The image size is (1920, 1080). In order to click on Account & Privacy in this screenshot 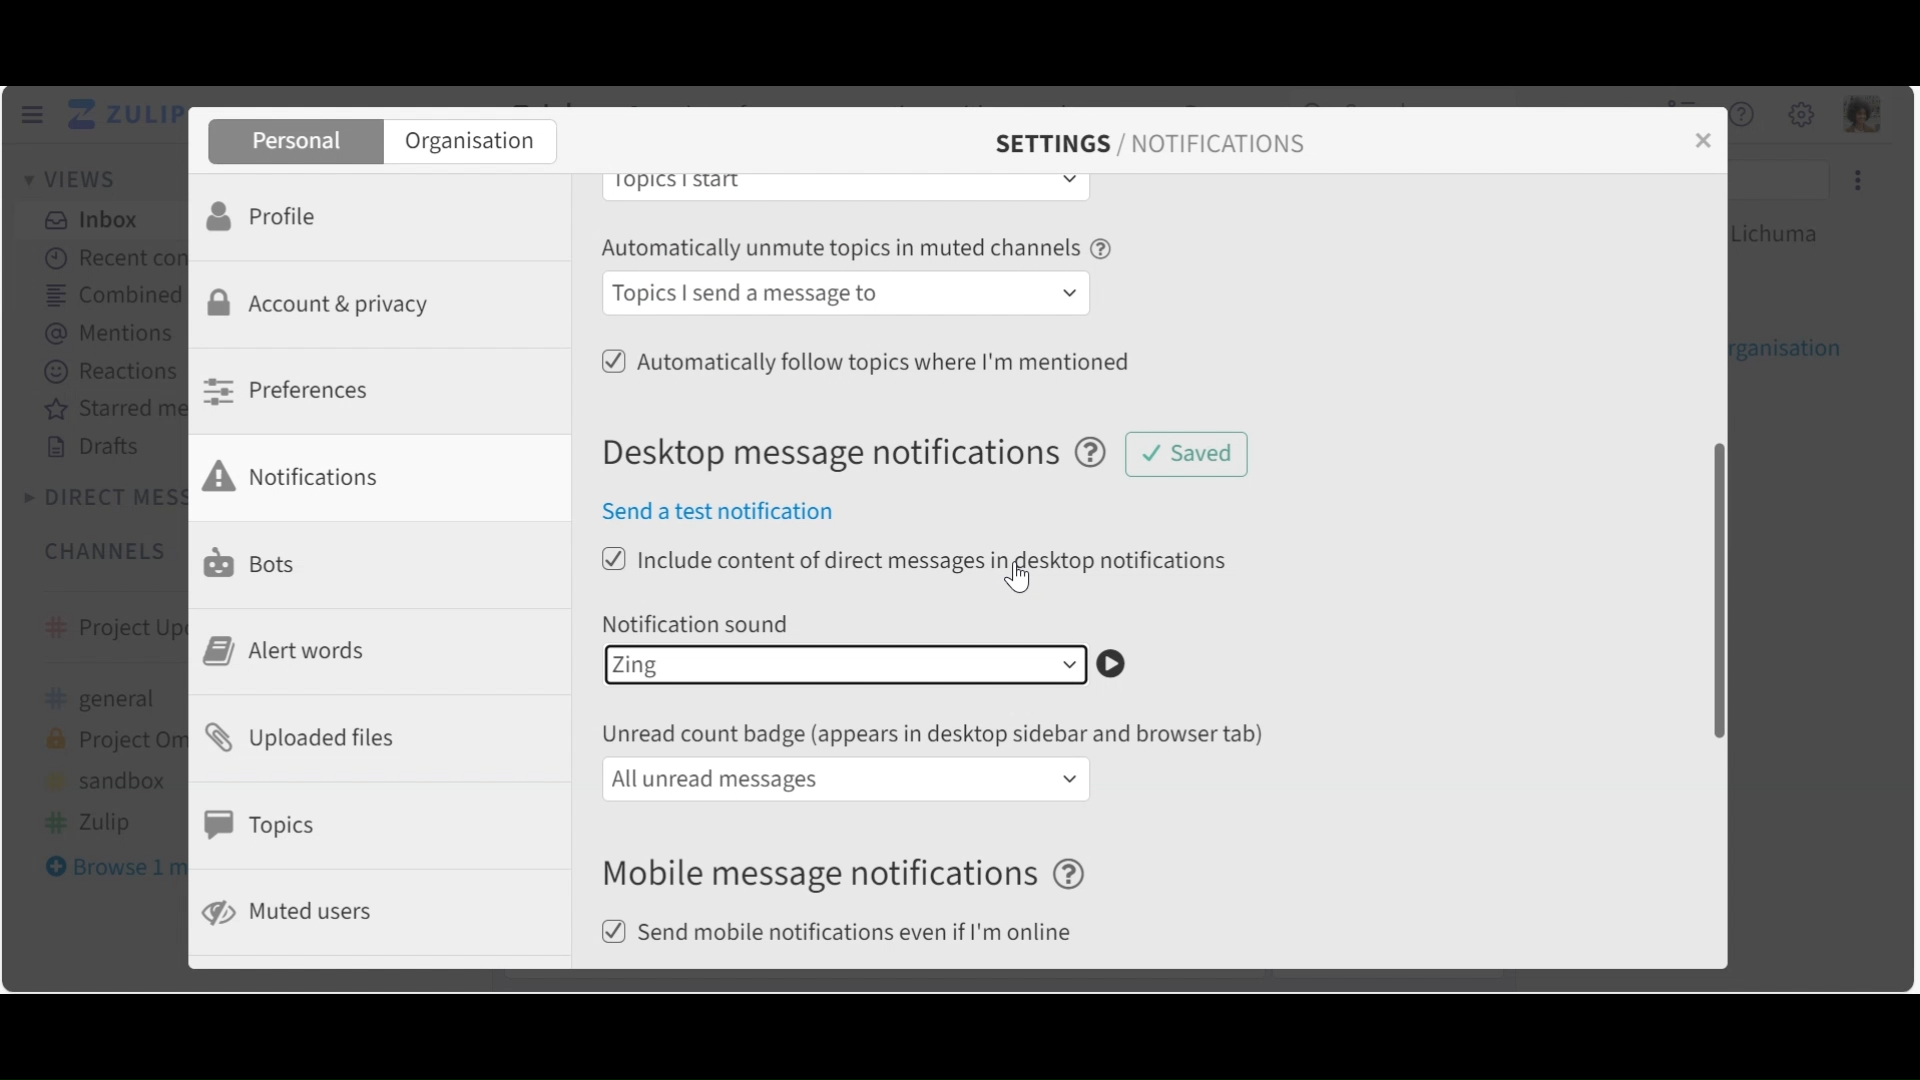, I will do `click(325, 306)`.